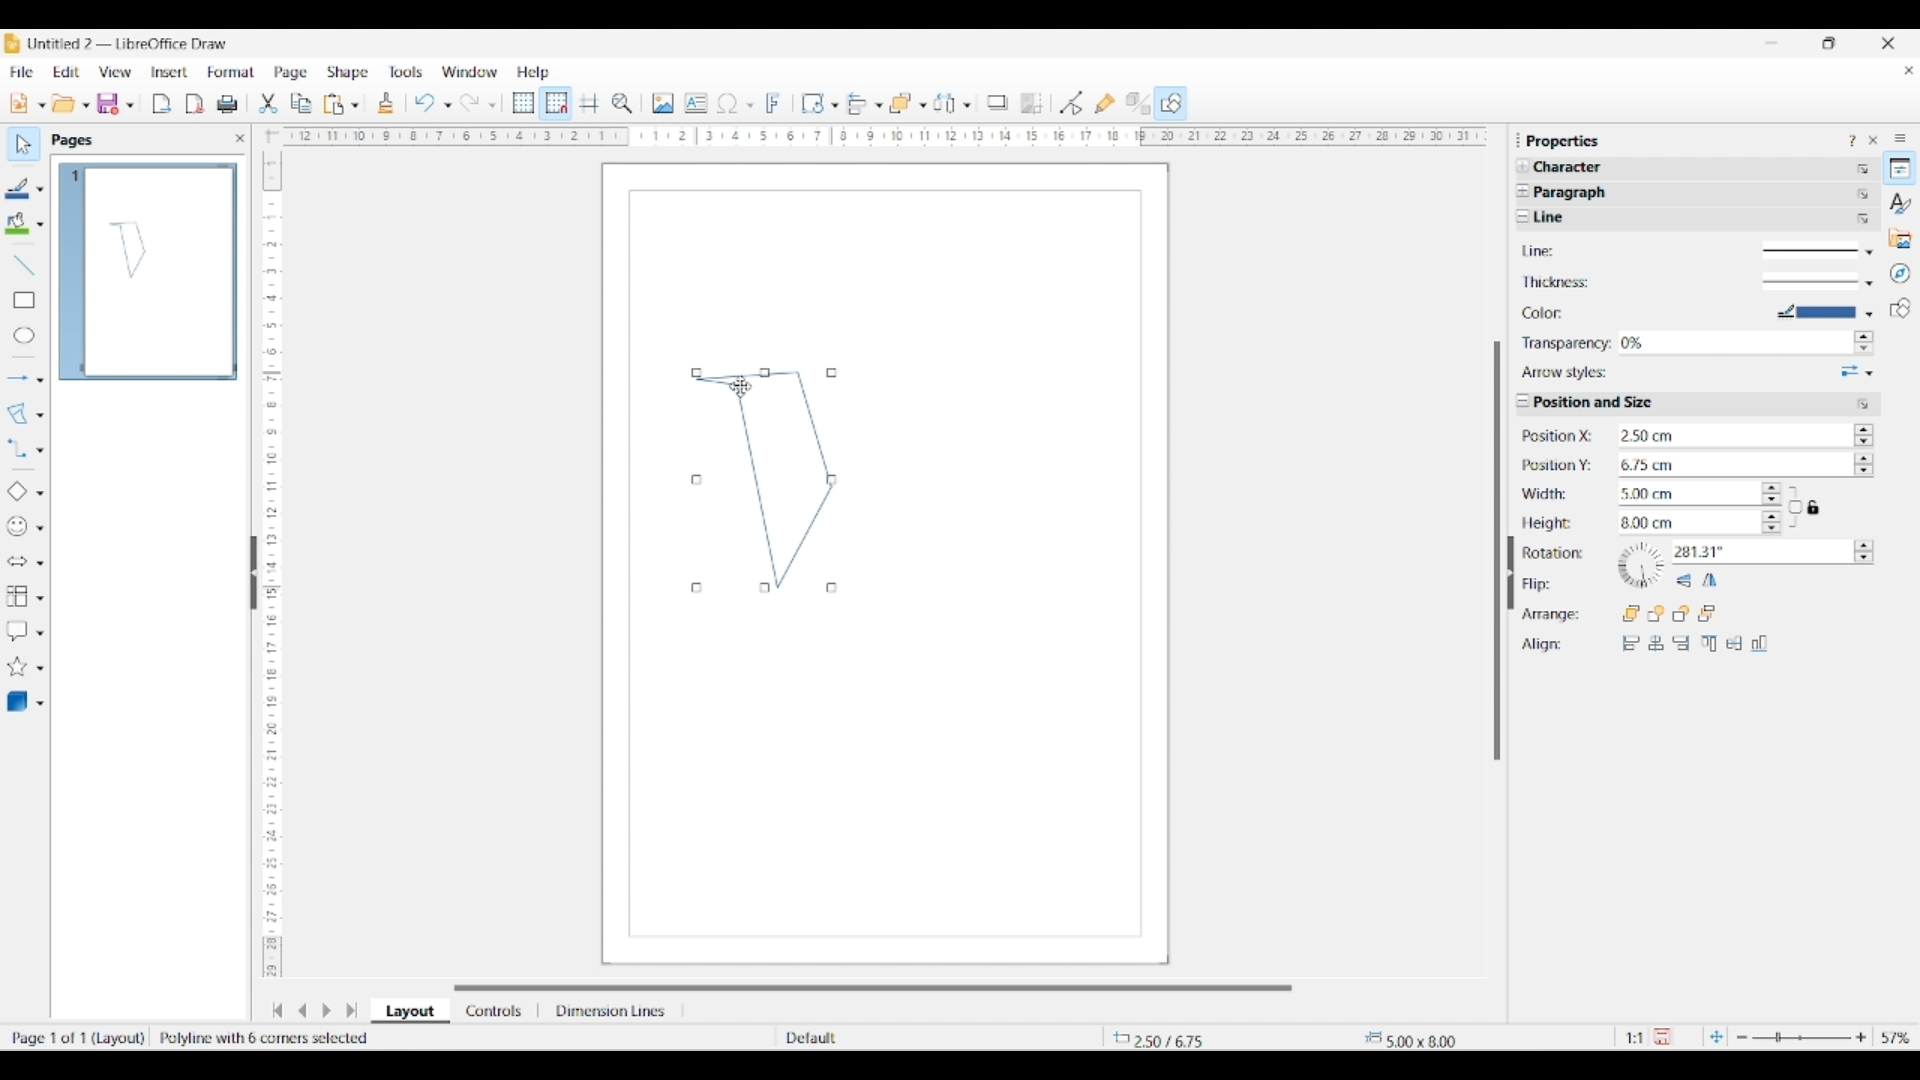 Image resolution: width=1920 pixels, height=1080 pixels. I want to click on Help, so click(534, 73).